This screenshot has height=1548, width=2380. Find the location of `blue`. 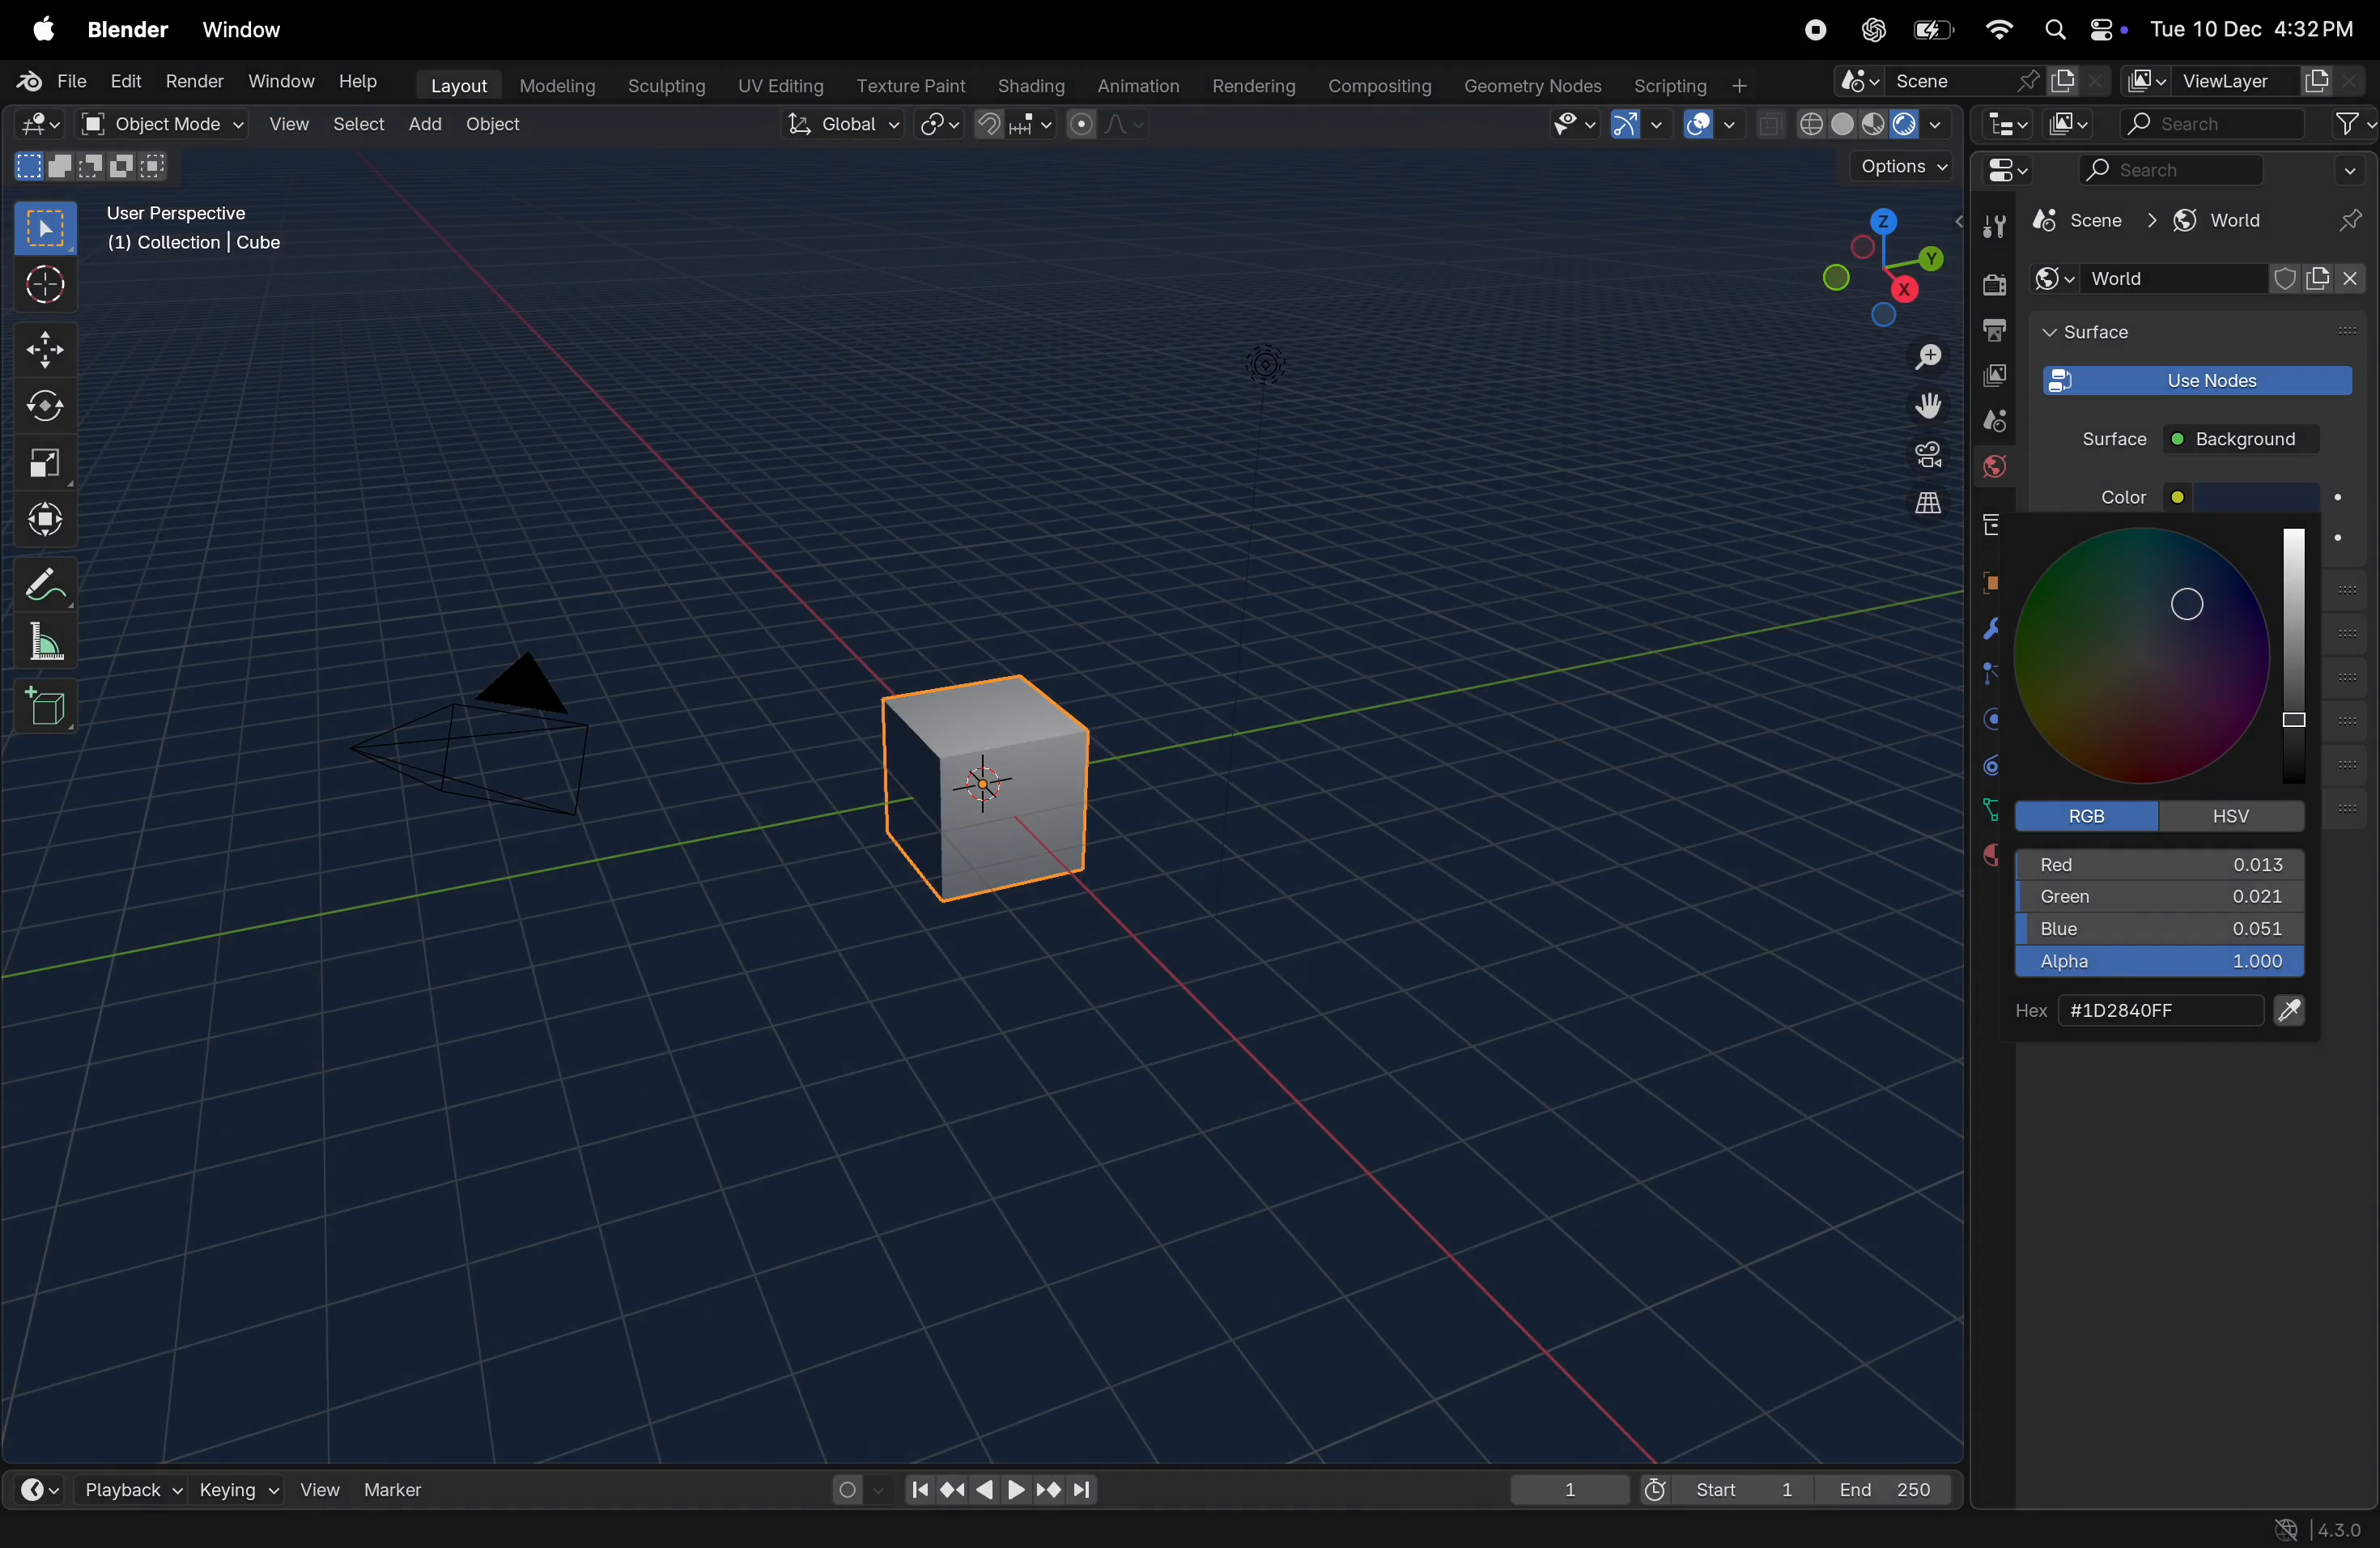

blue is located at coordinates (2160, 934).